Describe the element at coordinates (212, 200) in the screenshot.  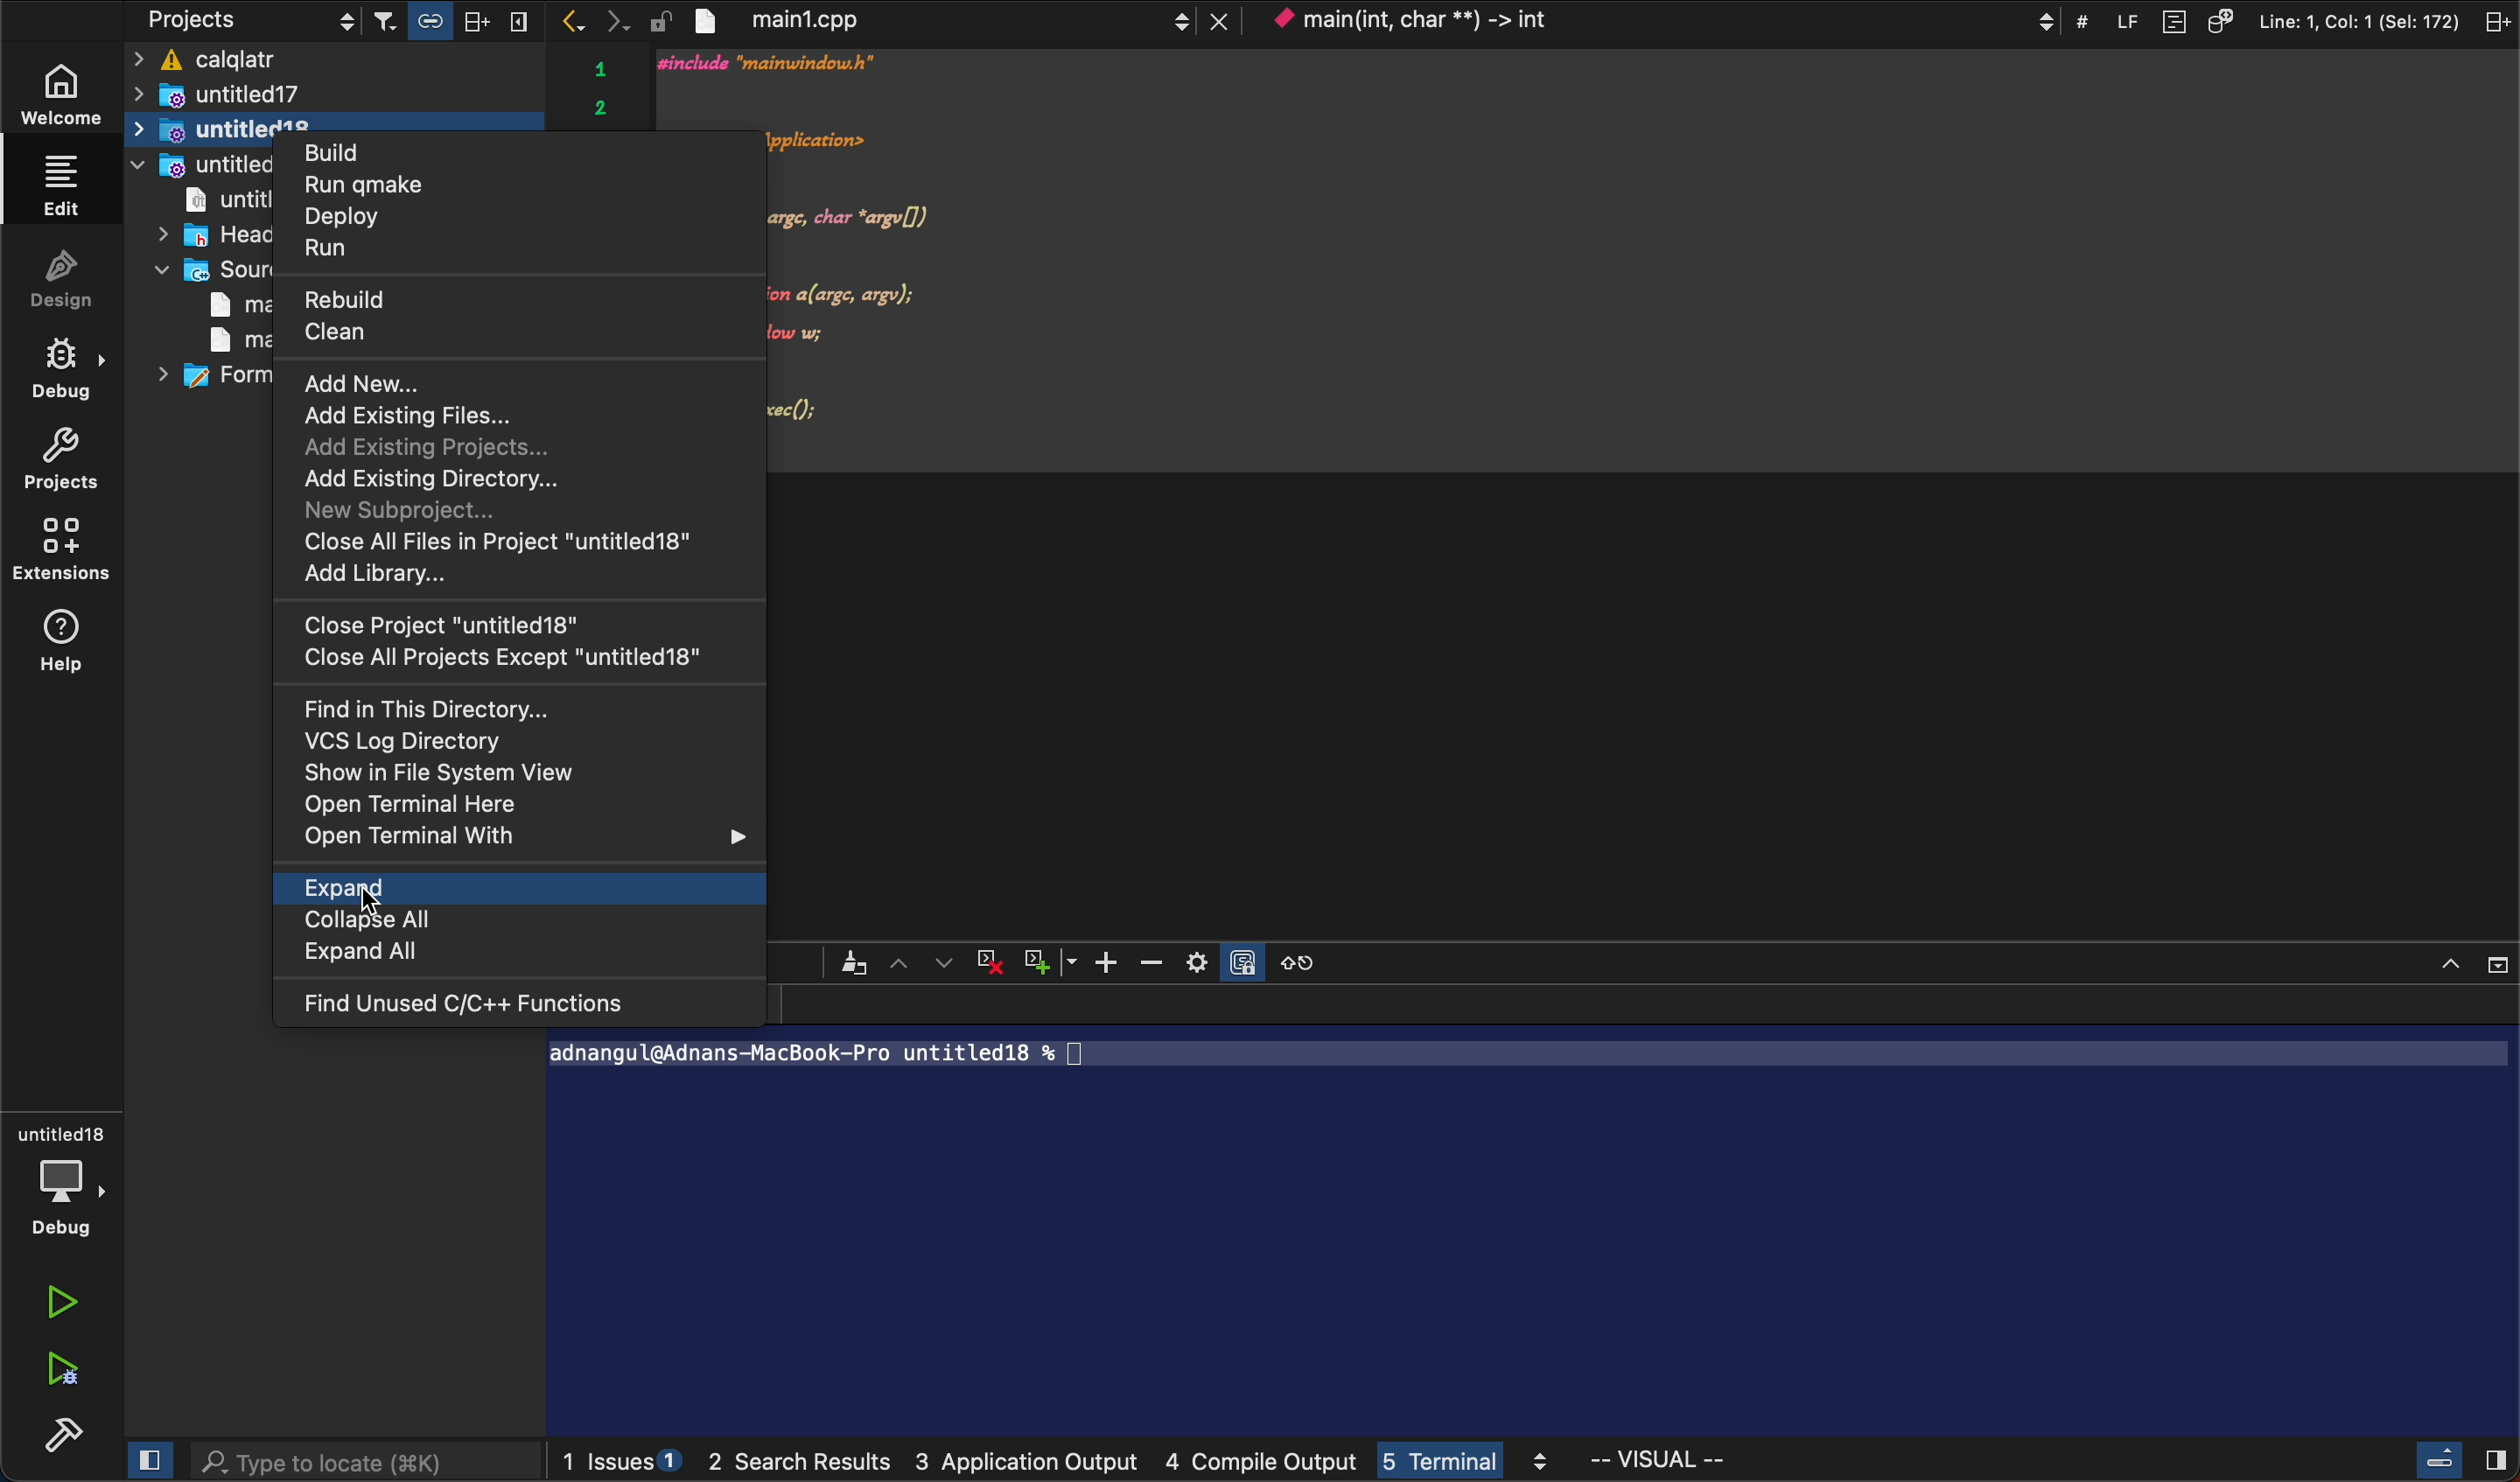
I see `untitled pro` at that location.